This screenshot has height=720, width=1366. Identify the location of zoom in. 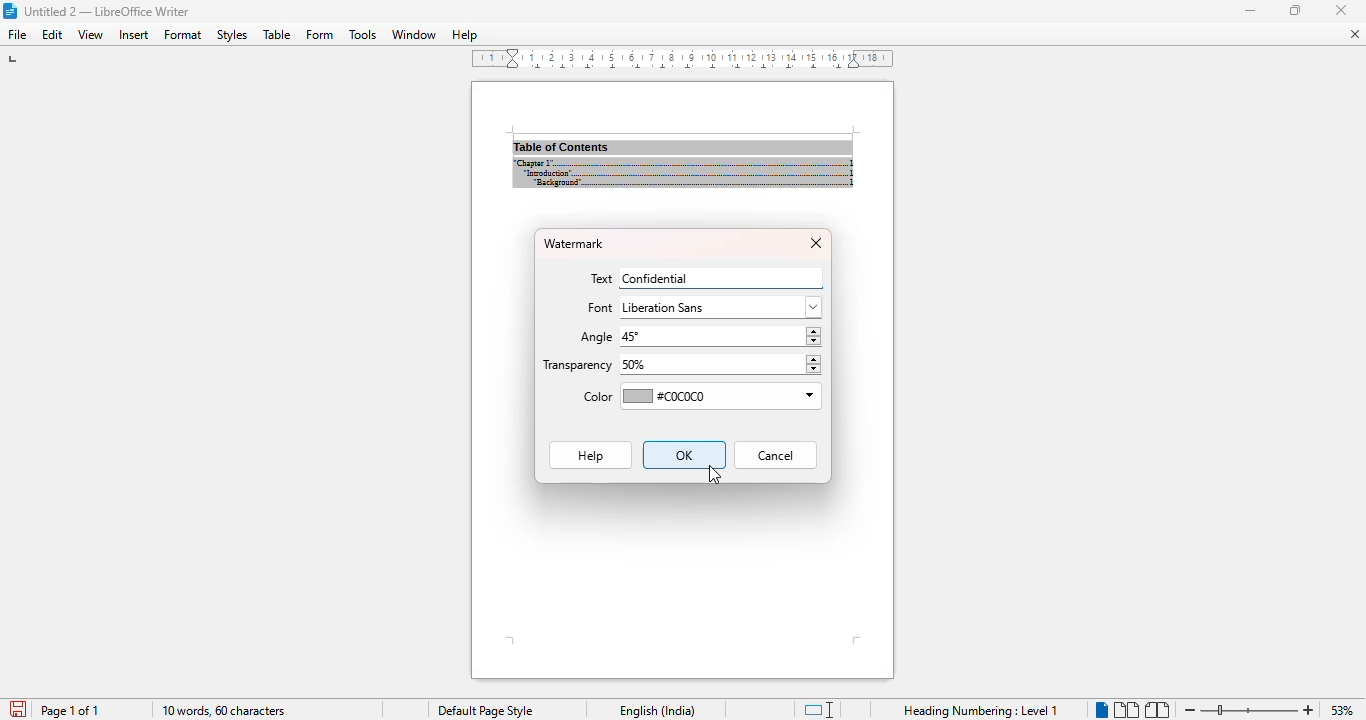
(1311, 709).